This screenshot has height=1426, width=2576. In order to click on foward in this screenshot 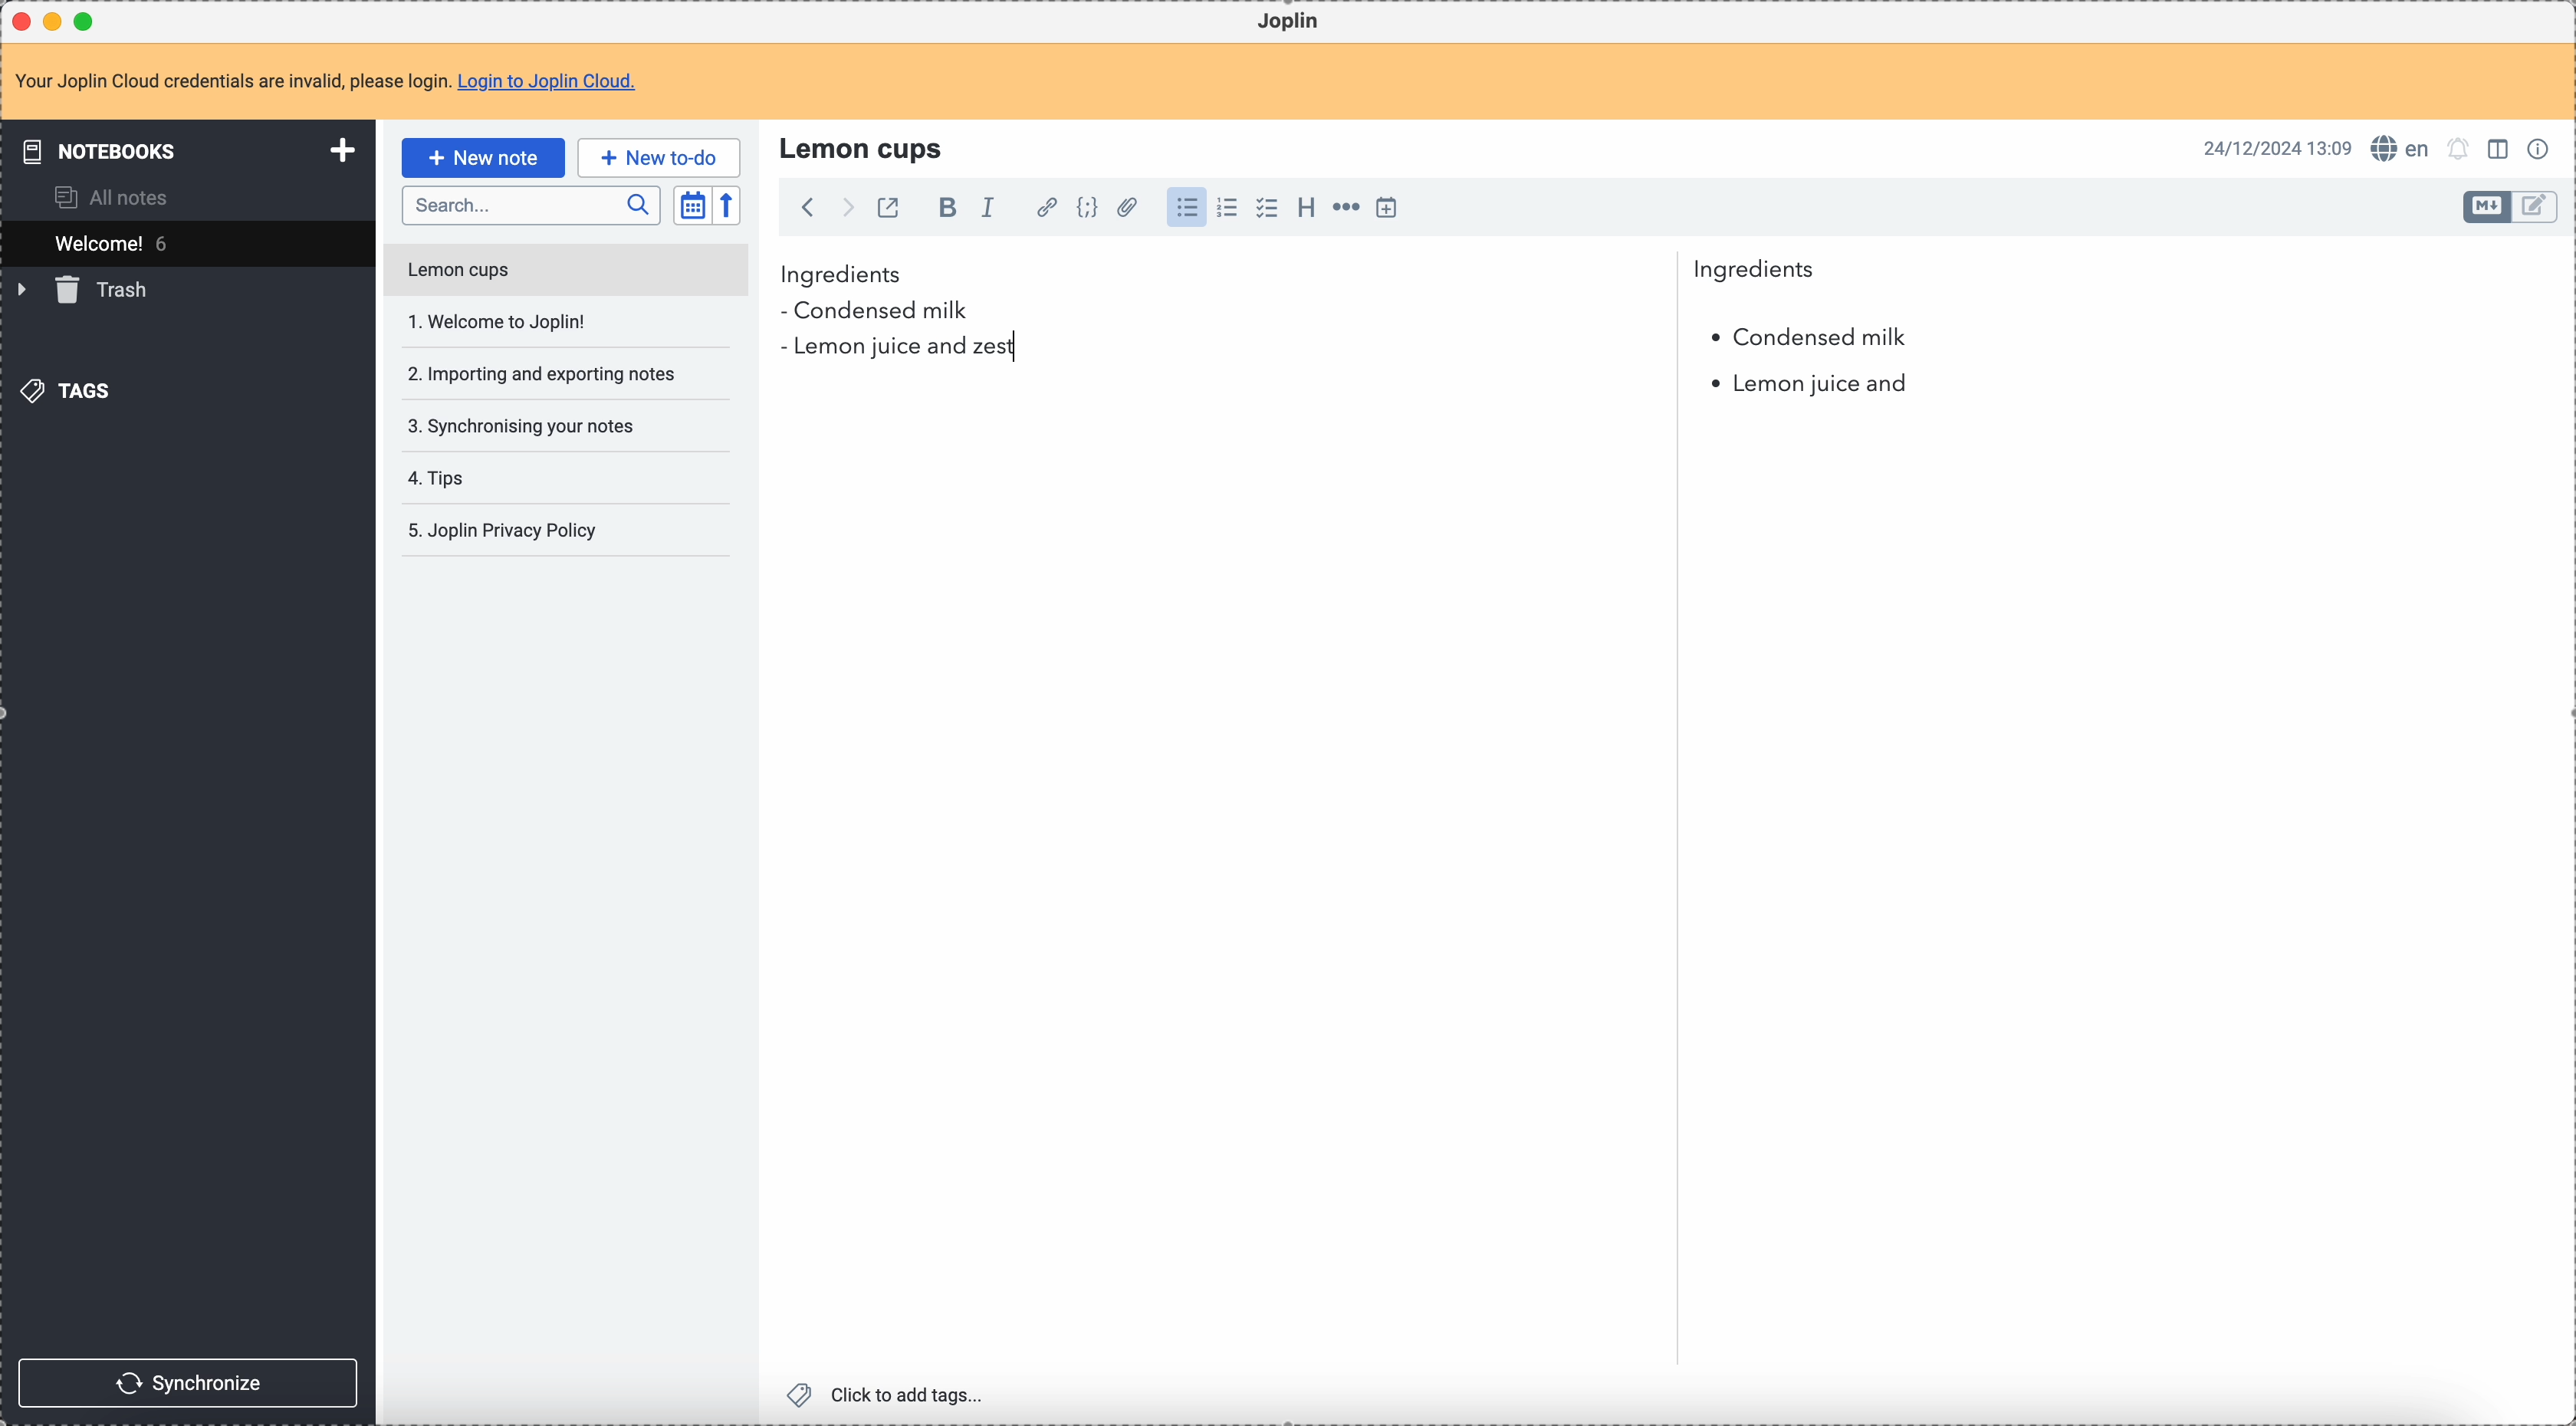, I will do `click(845, 208)`.